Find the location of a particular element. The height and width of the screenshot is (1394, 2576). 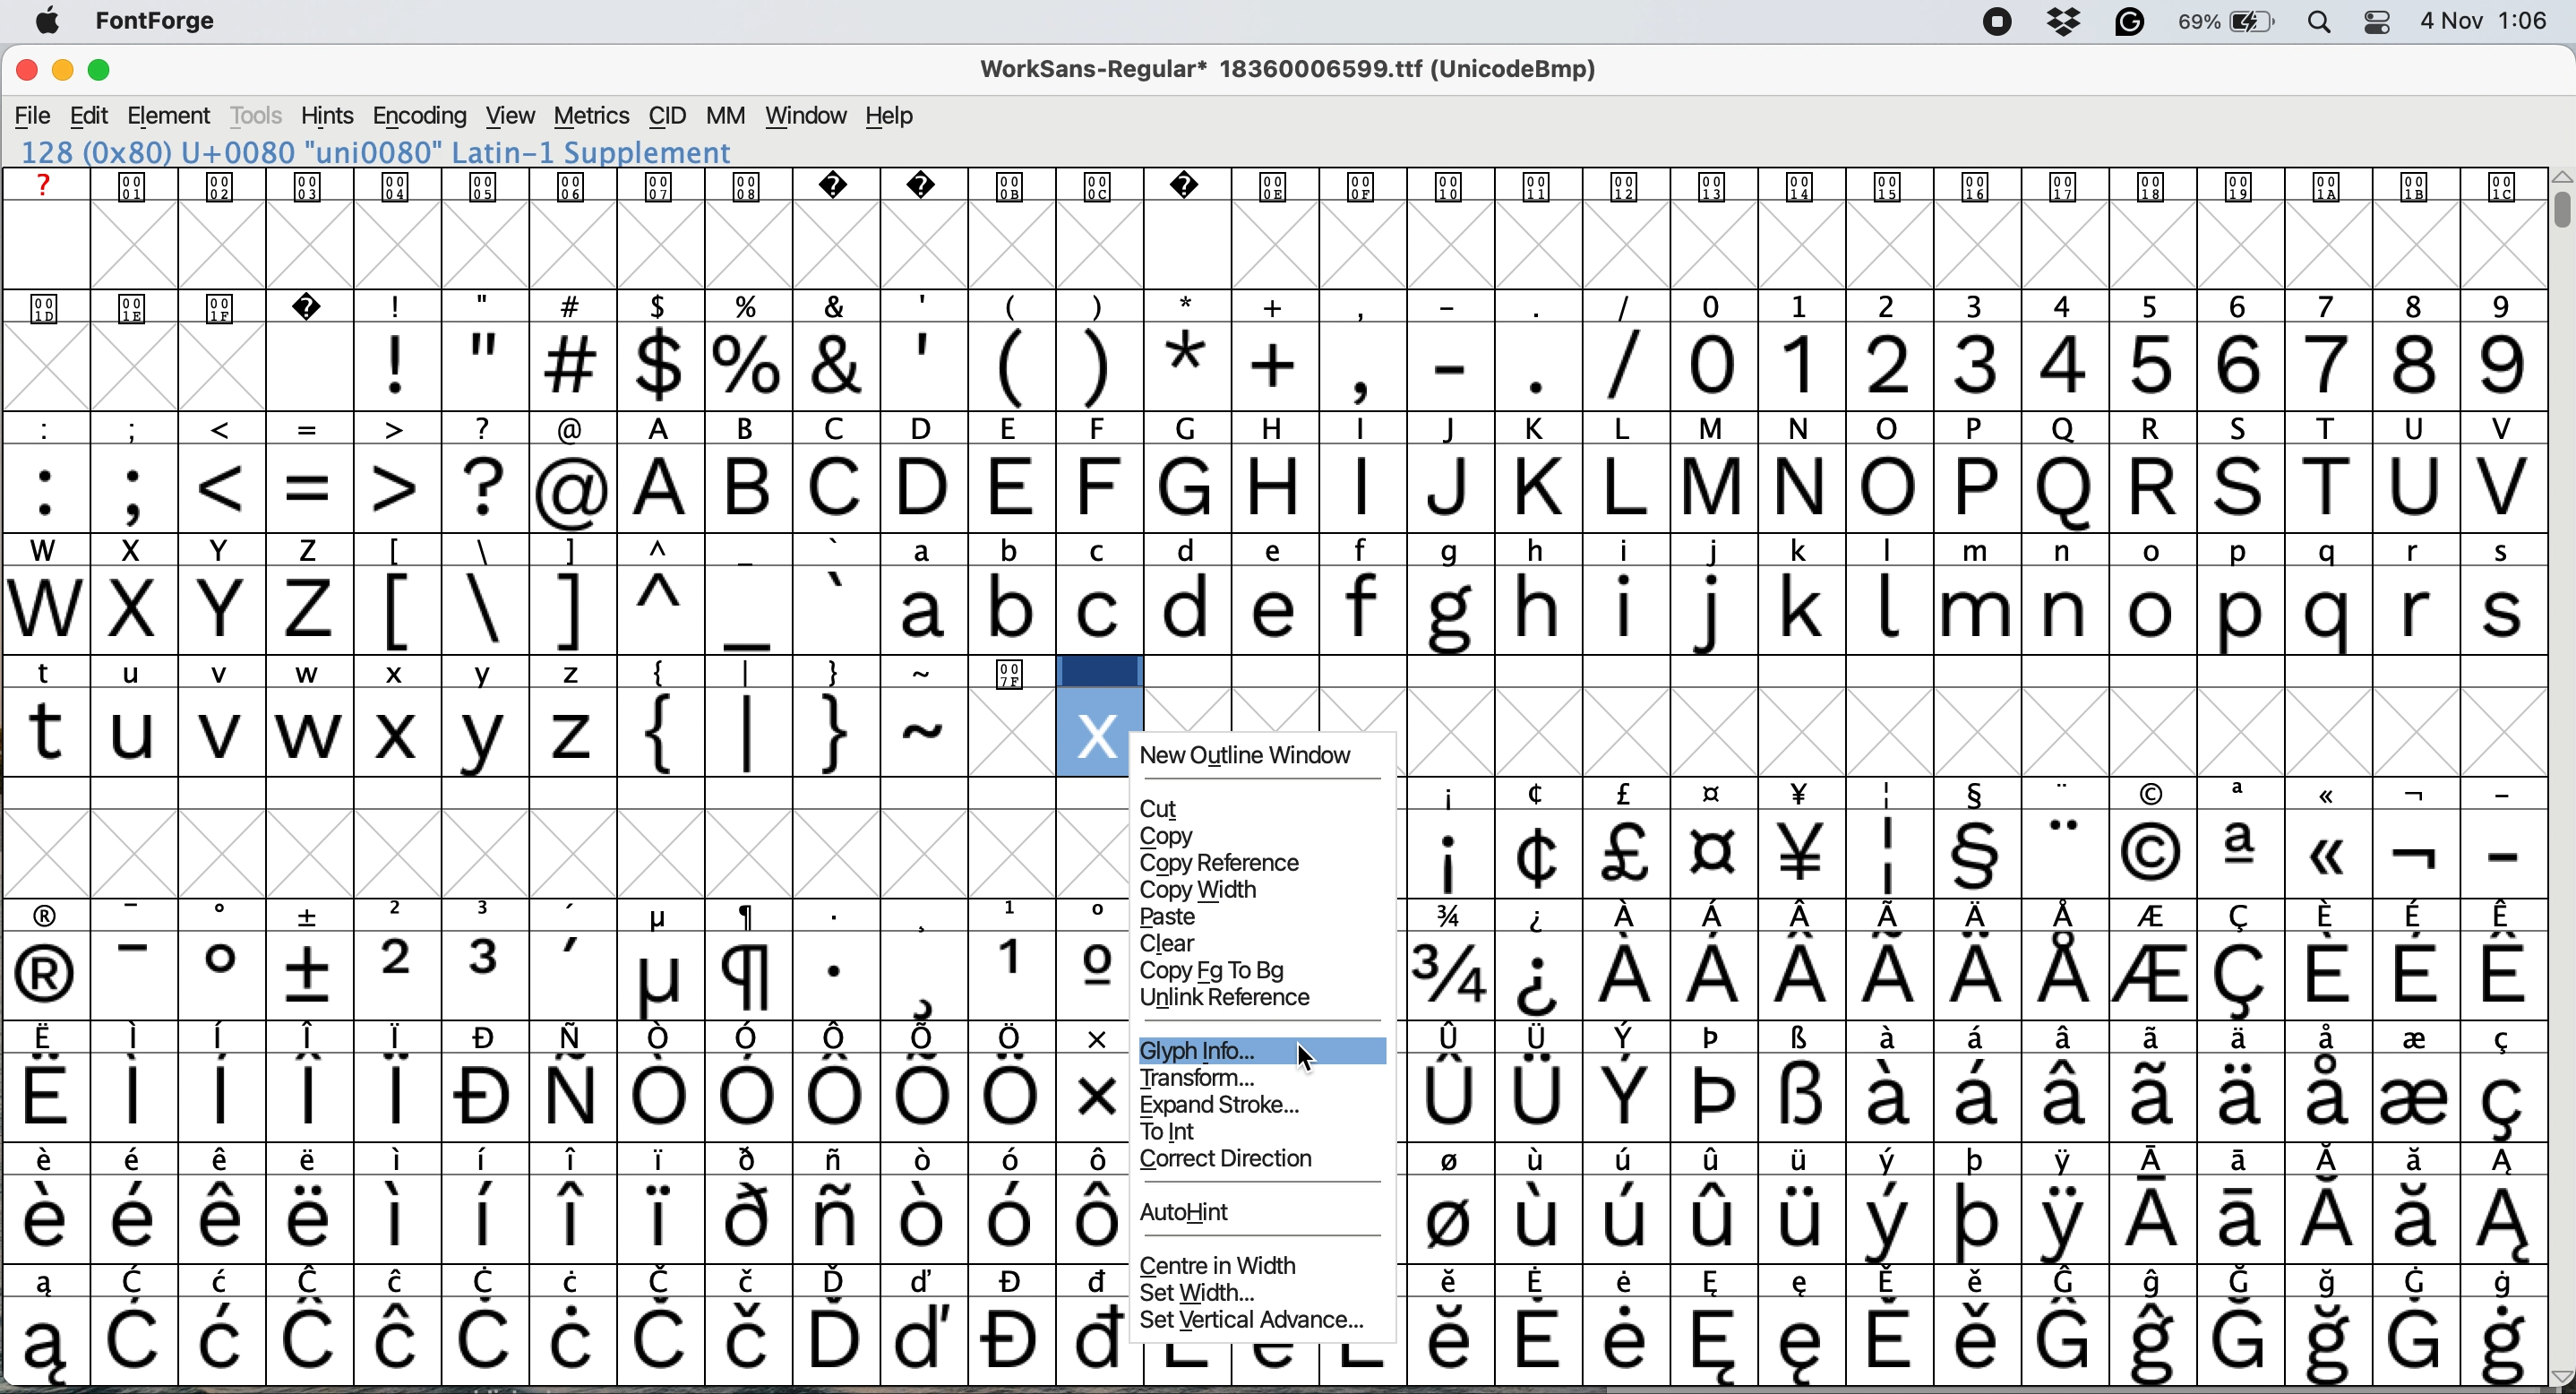

hints is located at coordinates (328, 118).